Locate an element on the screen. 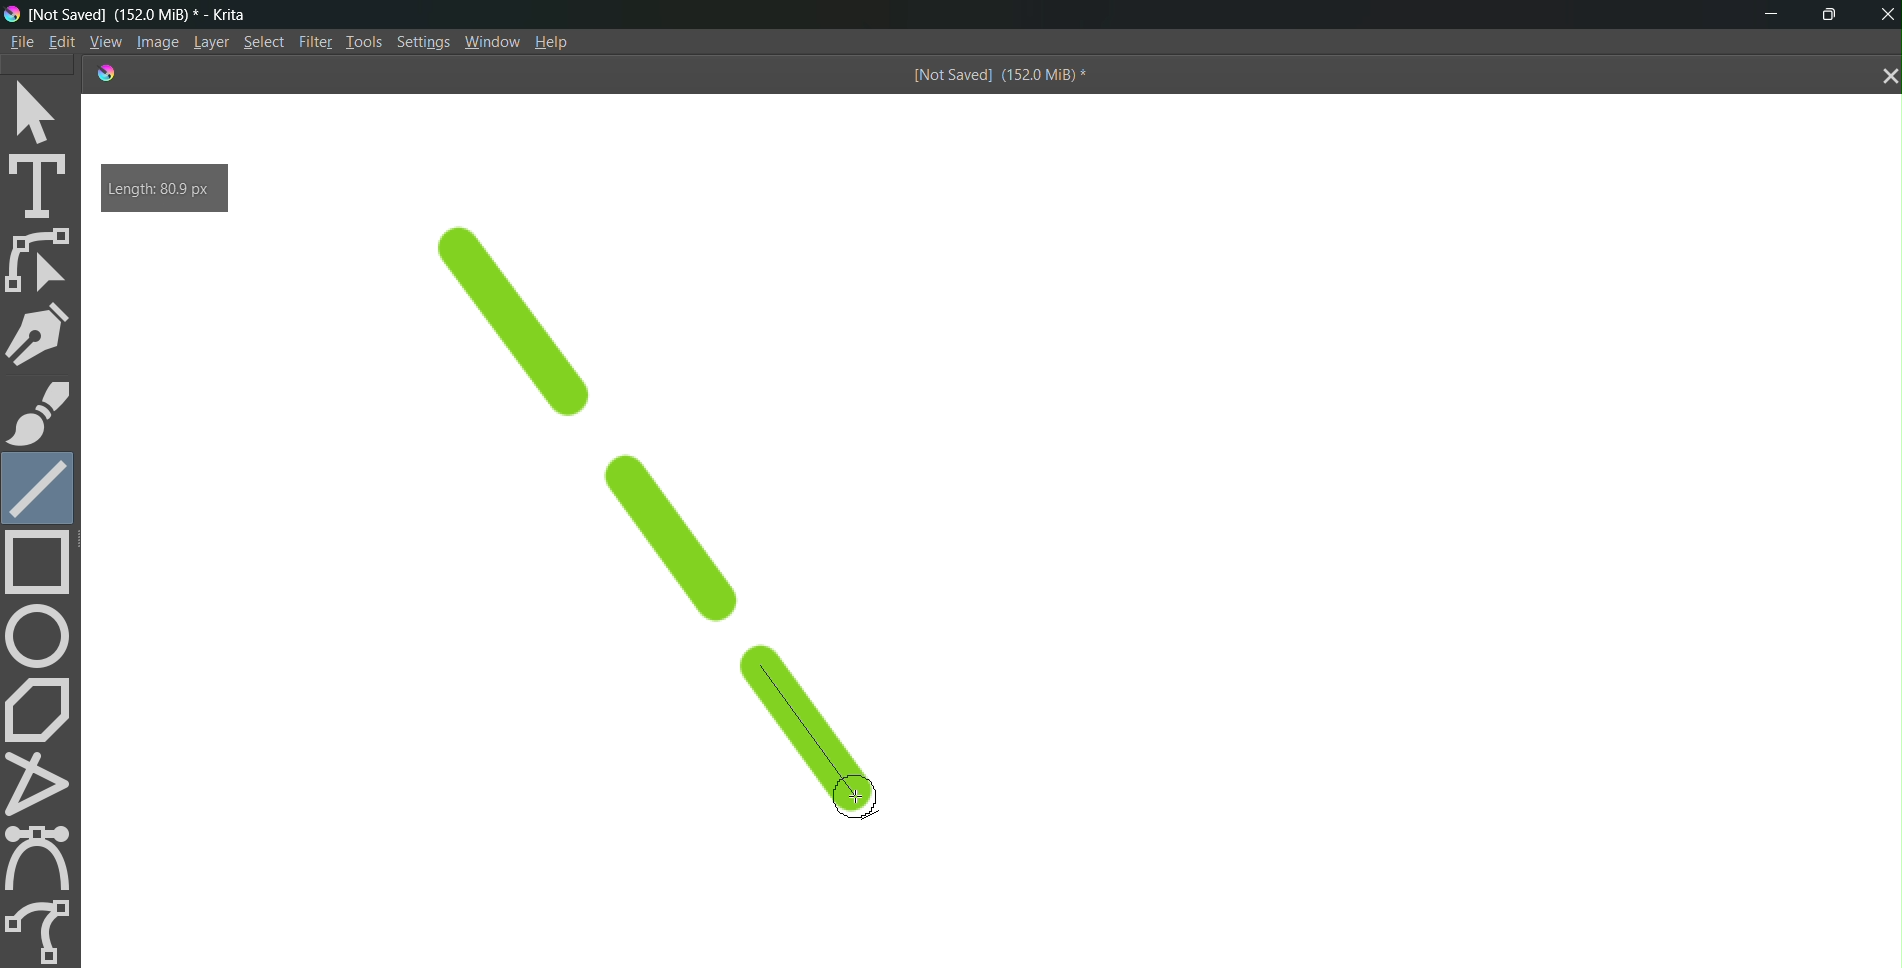  cursor is located at coordinates (857, 792).